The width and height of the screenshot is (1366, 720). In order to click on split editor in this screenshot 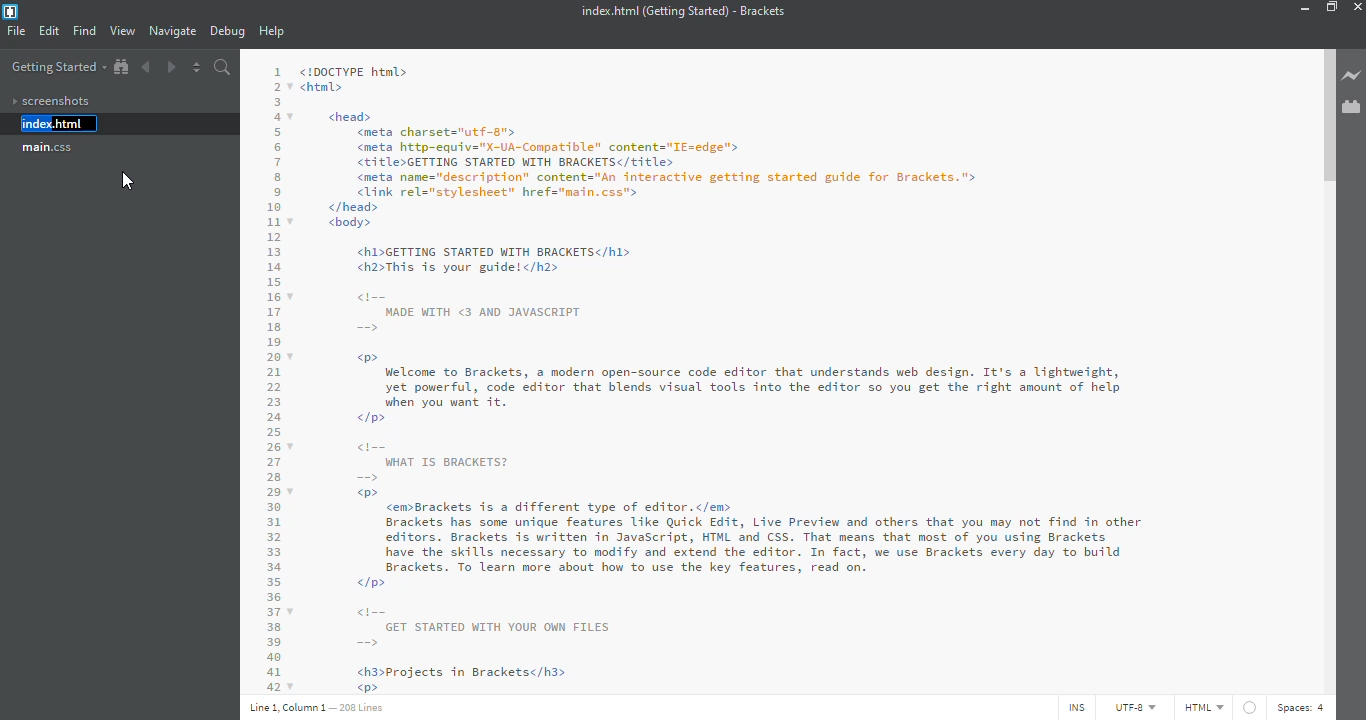, I will do `click(197, 67)`.